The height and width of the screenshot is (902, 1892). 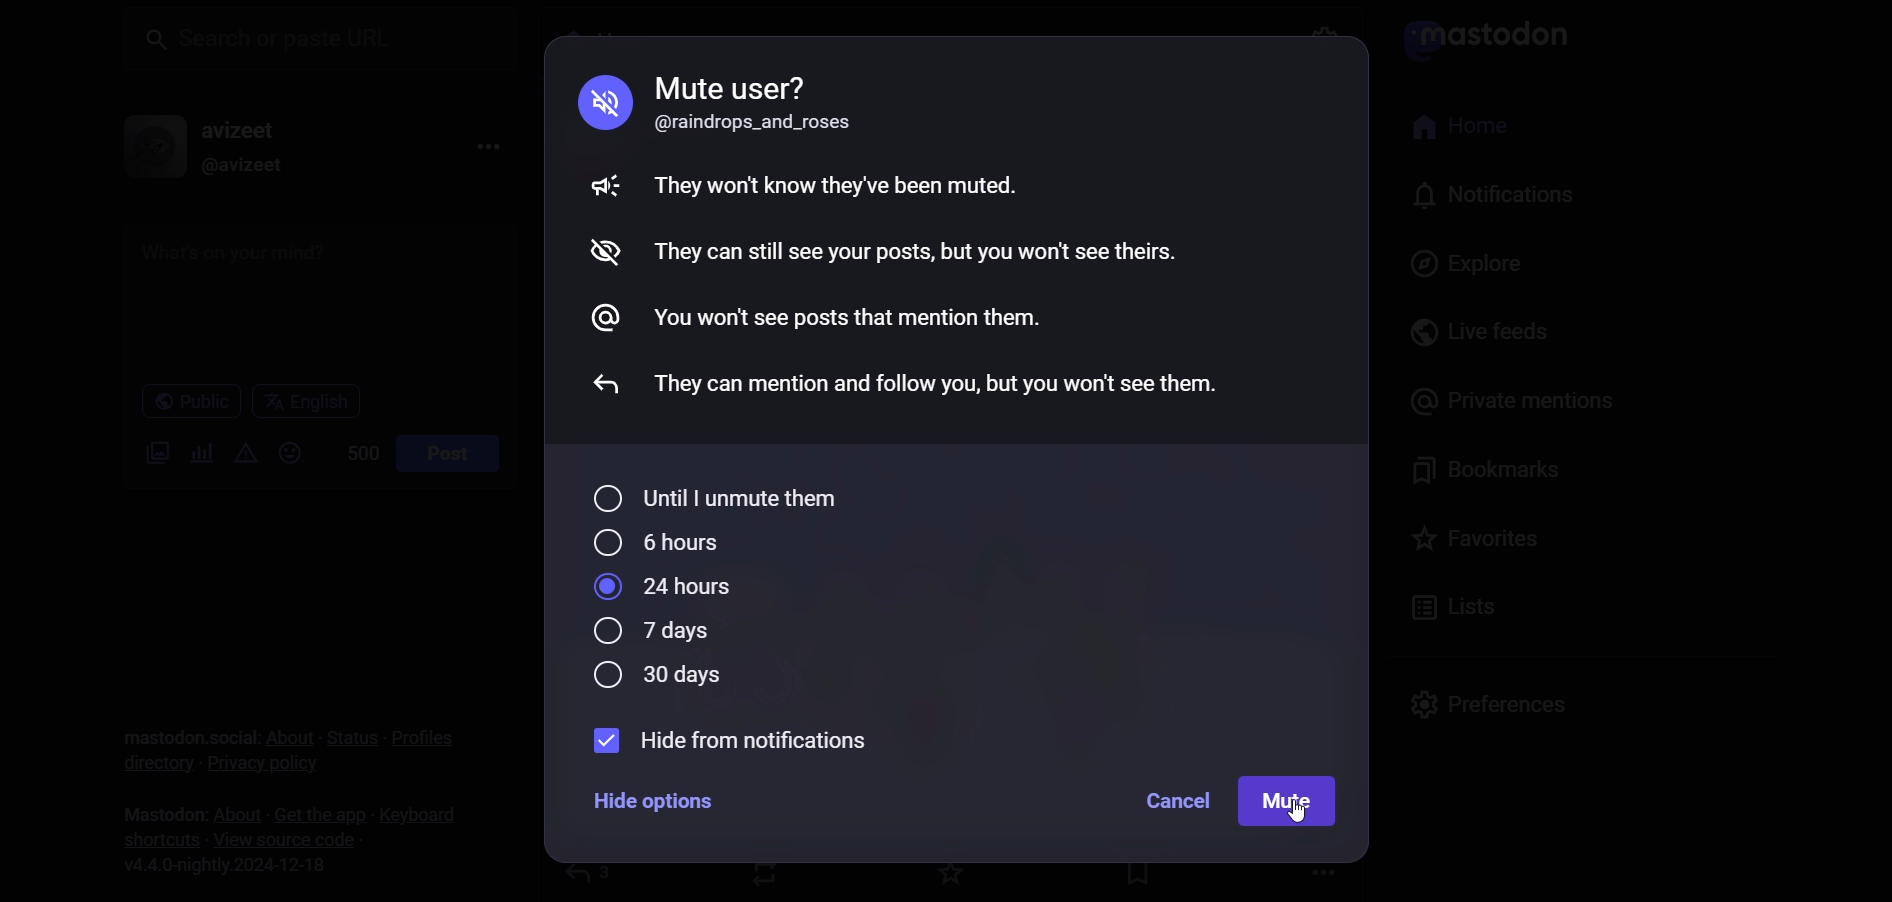 I want to click on 24 hours selected, so click(x=668, y=588).